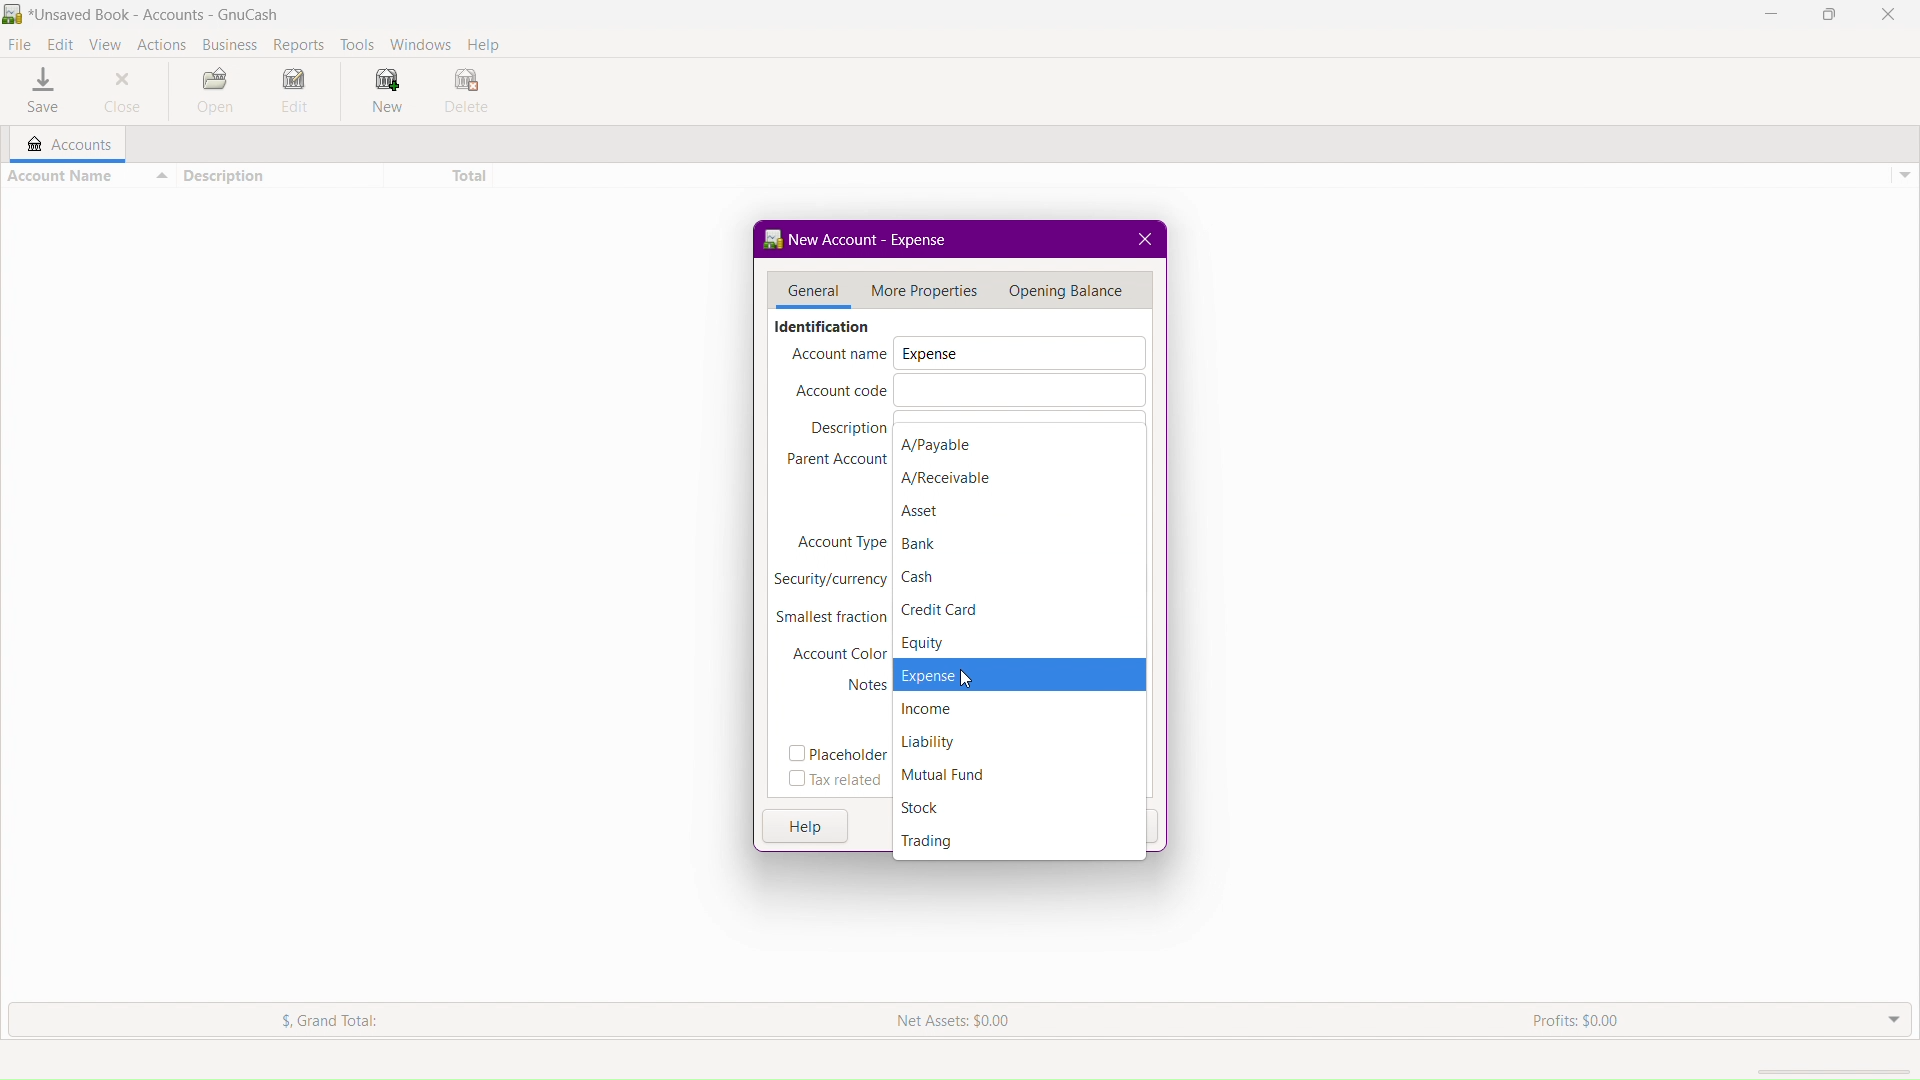  I want to click on $. Grand Total, so click(305, 1020).